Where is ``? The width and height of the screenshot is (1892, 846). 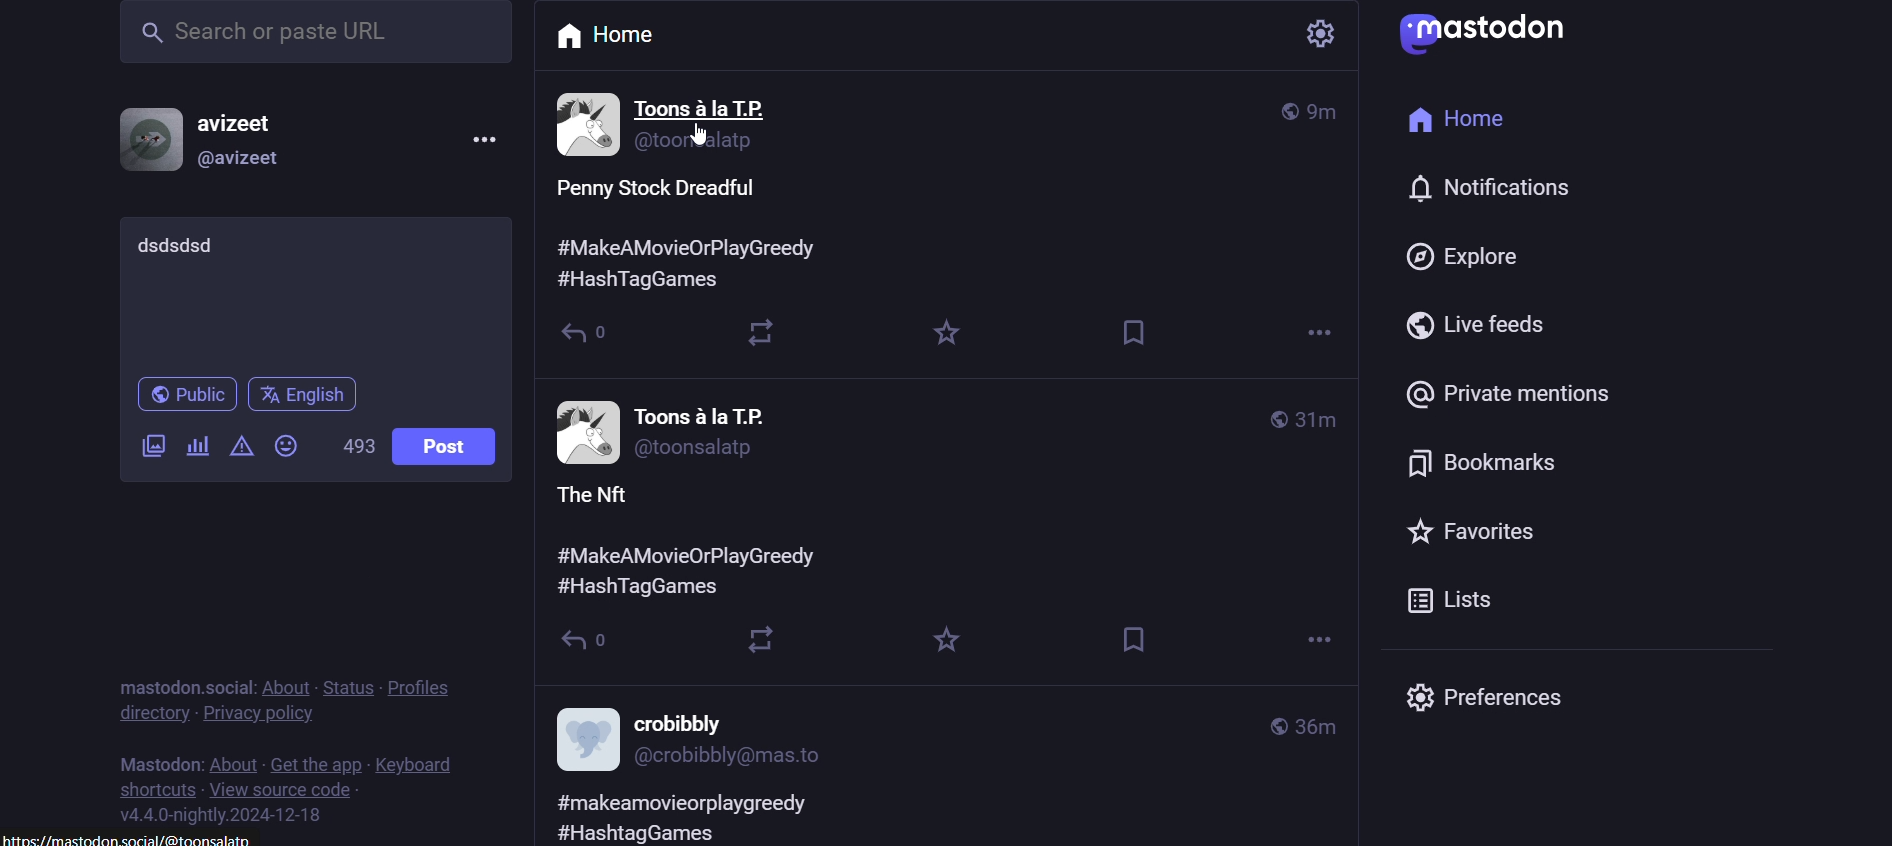  is located at coordinates (948, 638).